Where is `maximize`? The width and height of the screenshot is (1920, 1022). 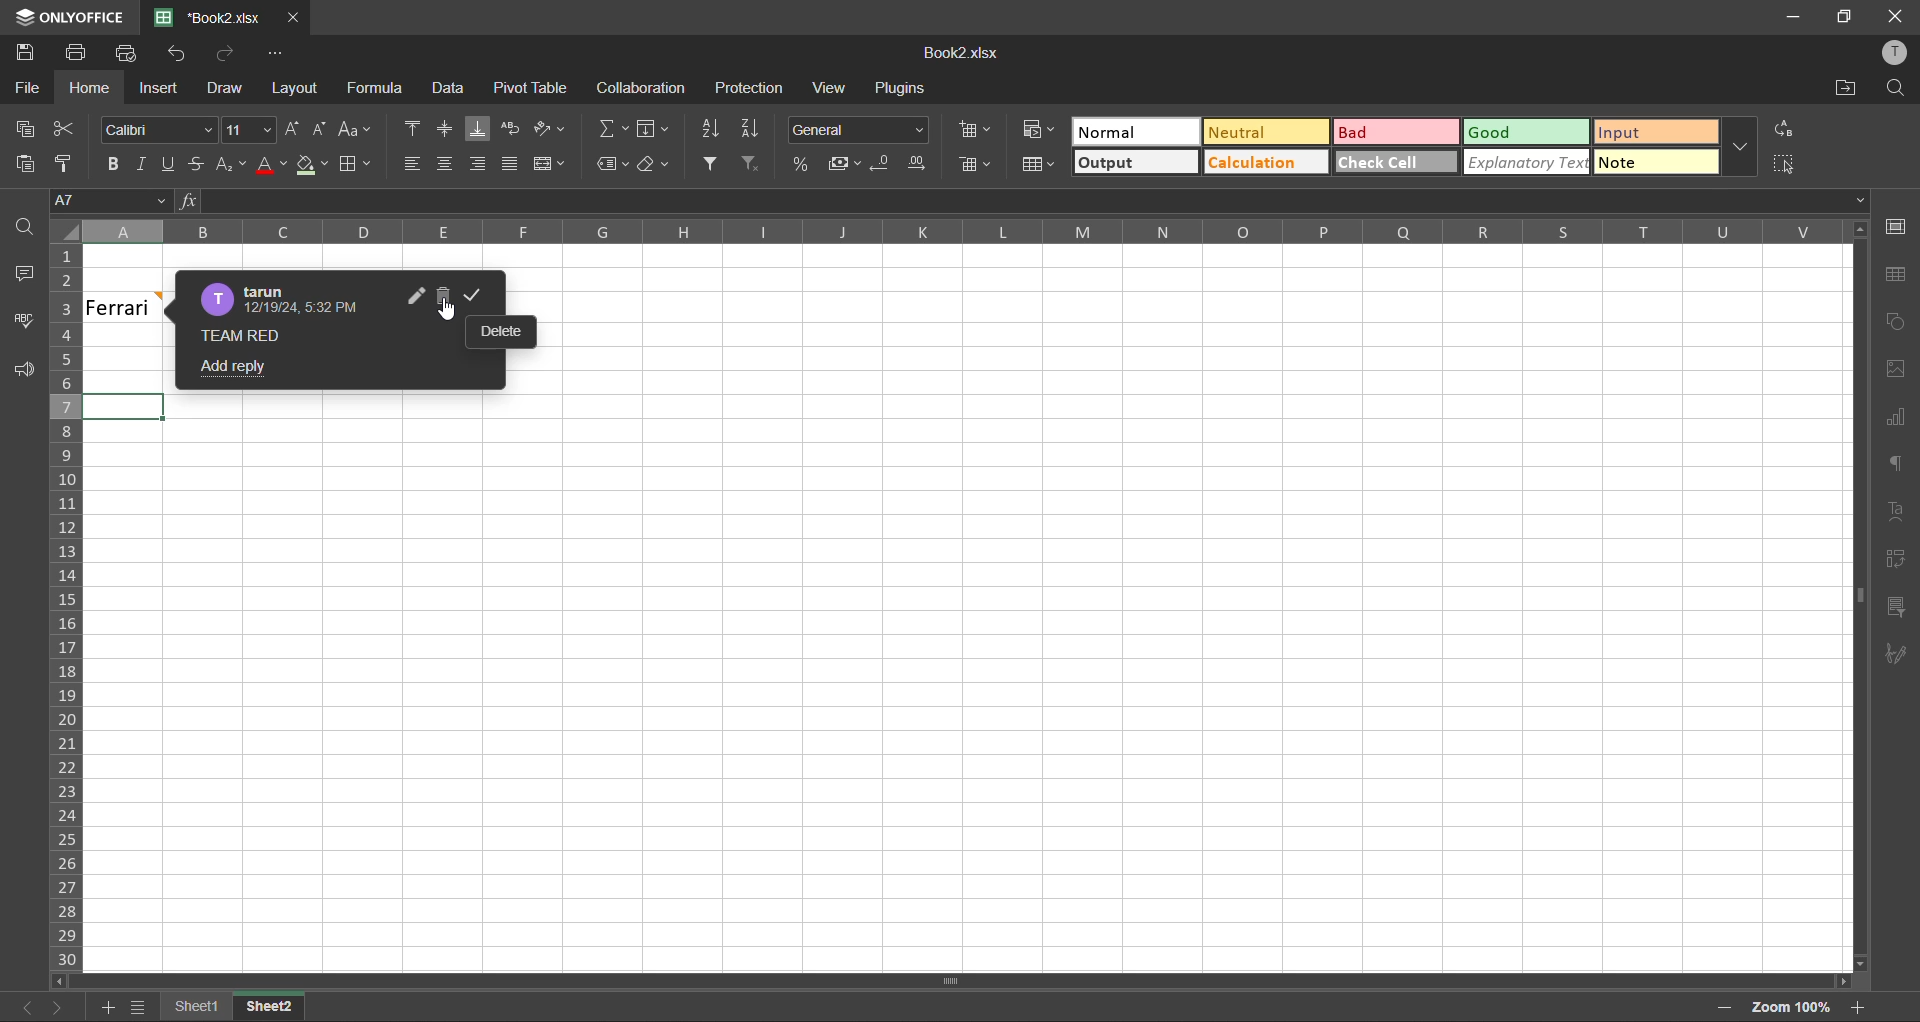 maximize is located at coordinates (1842, 17).